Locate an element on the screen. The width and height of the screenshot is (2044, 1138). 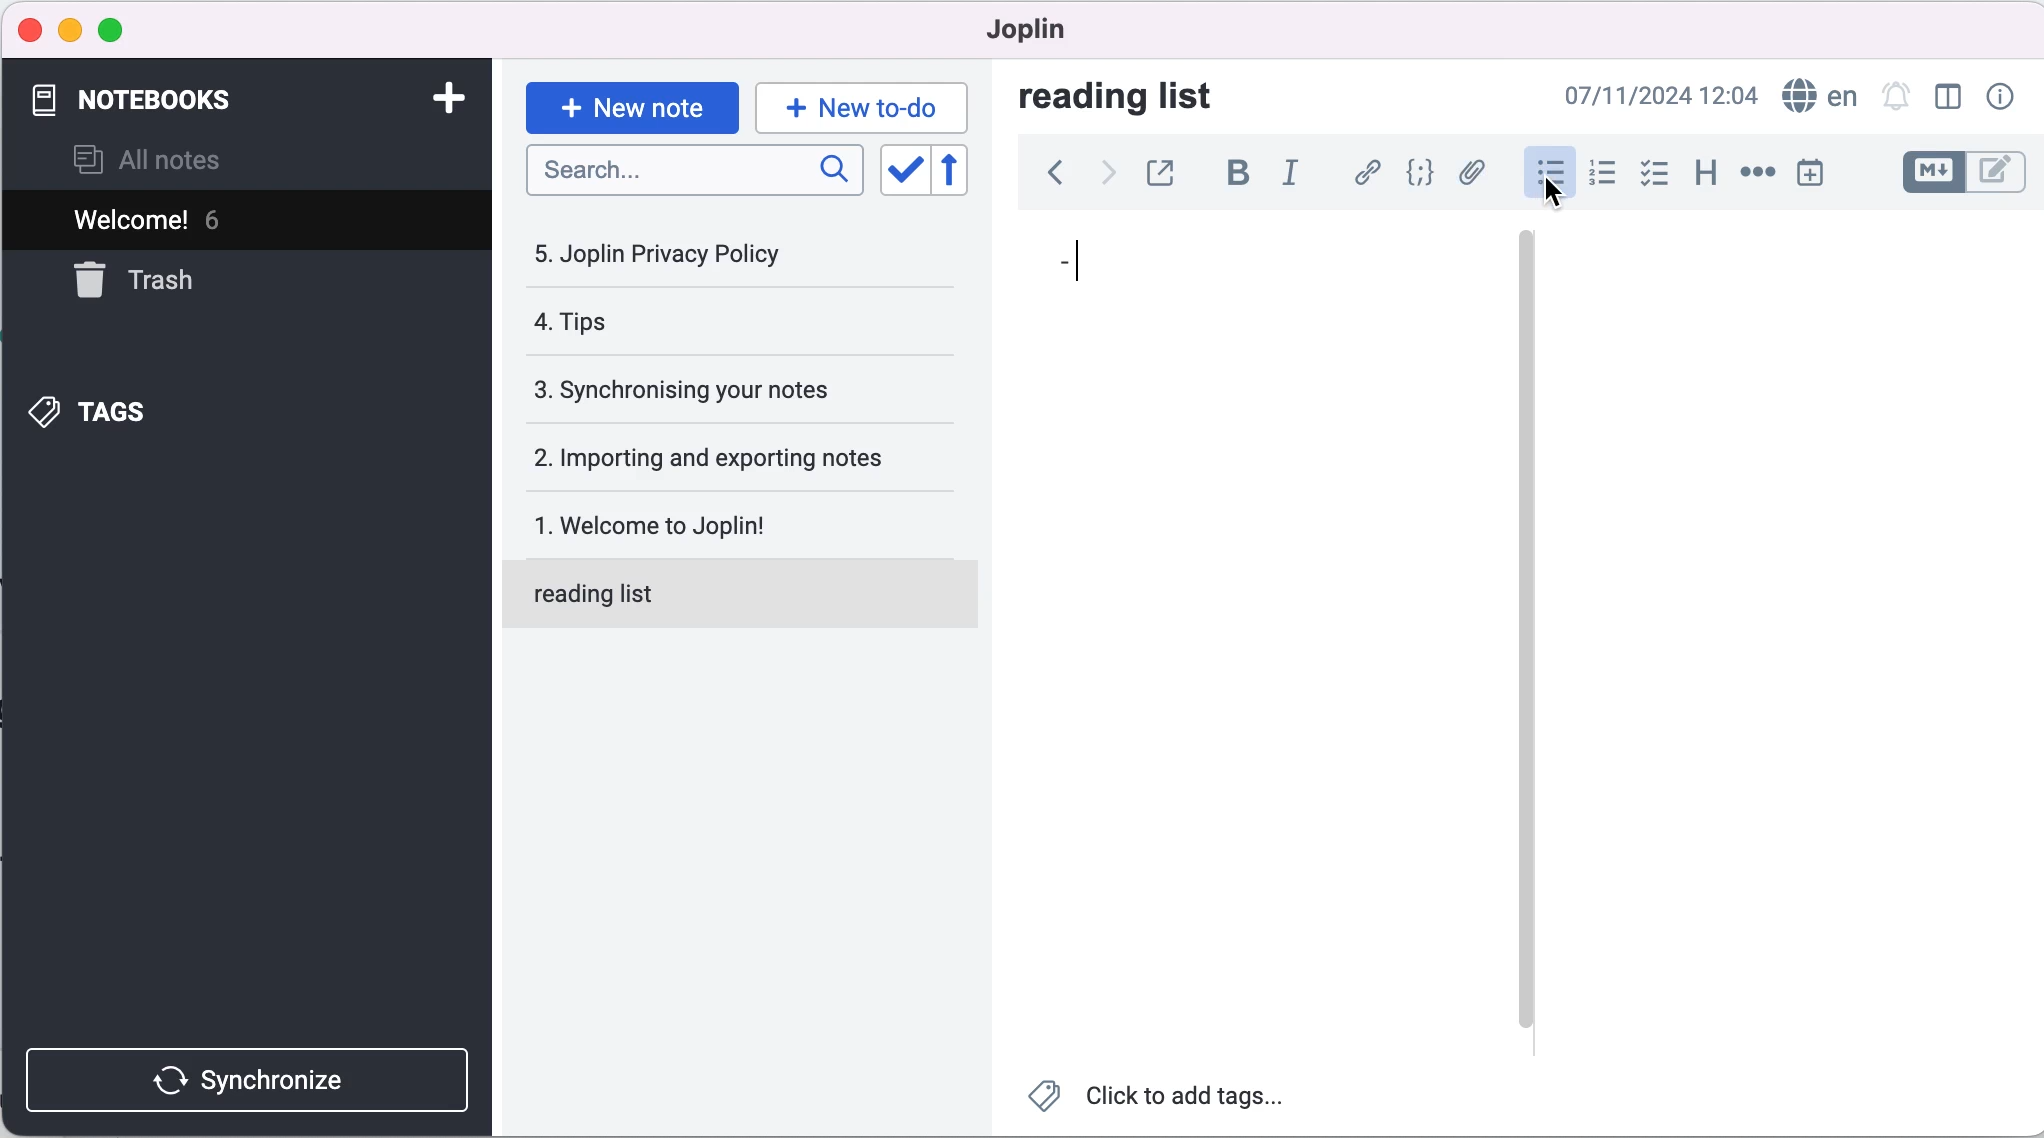
reading list  is located at coordinates (746, 592).